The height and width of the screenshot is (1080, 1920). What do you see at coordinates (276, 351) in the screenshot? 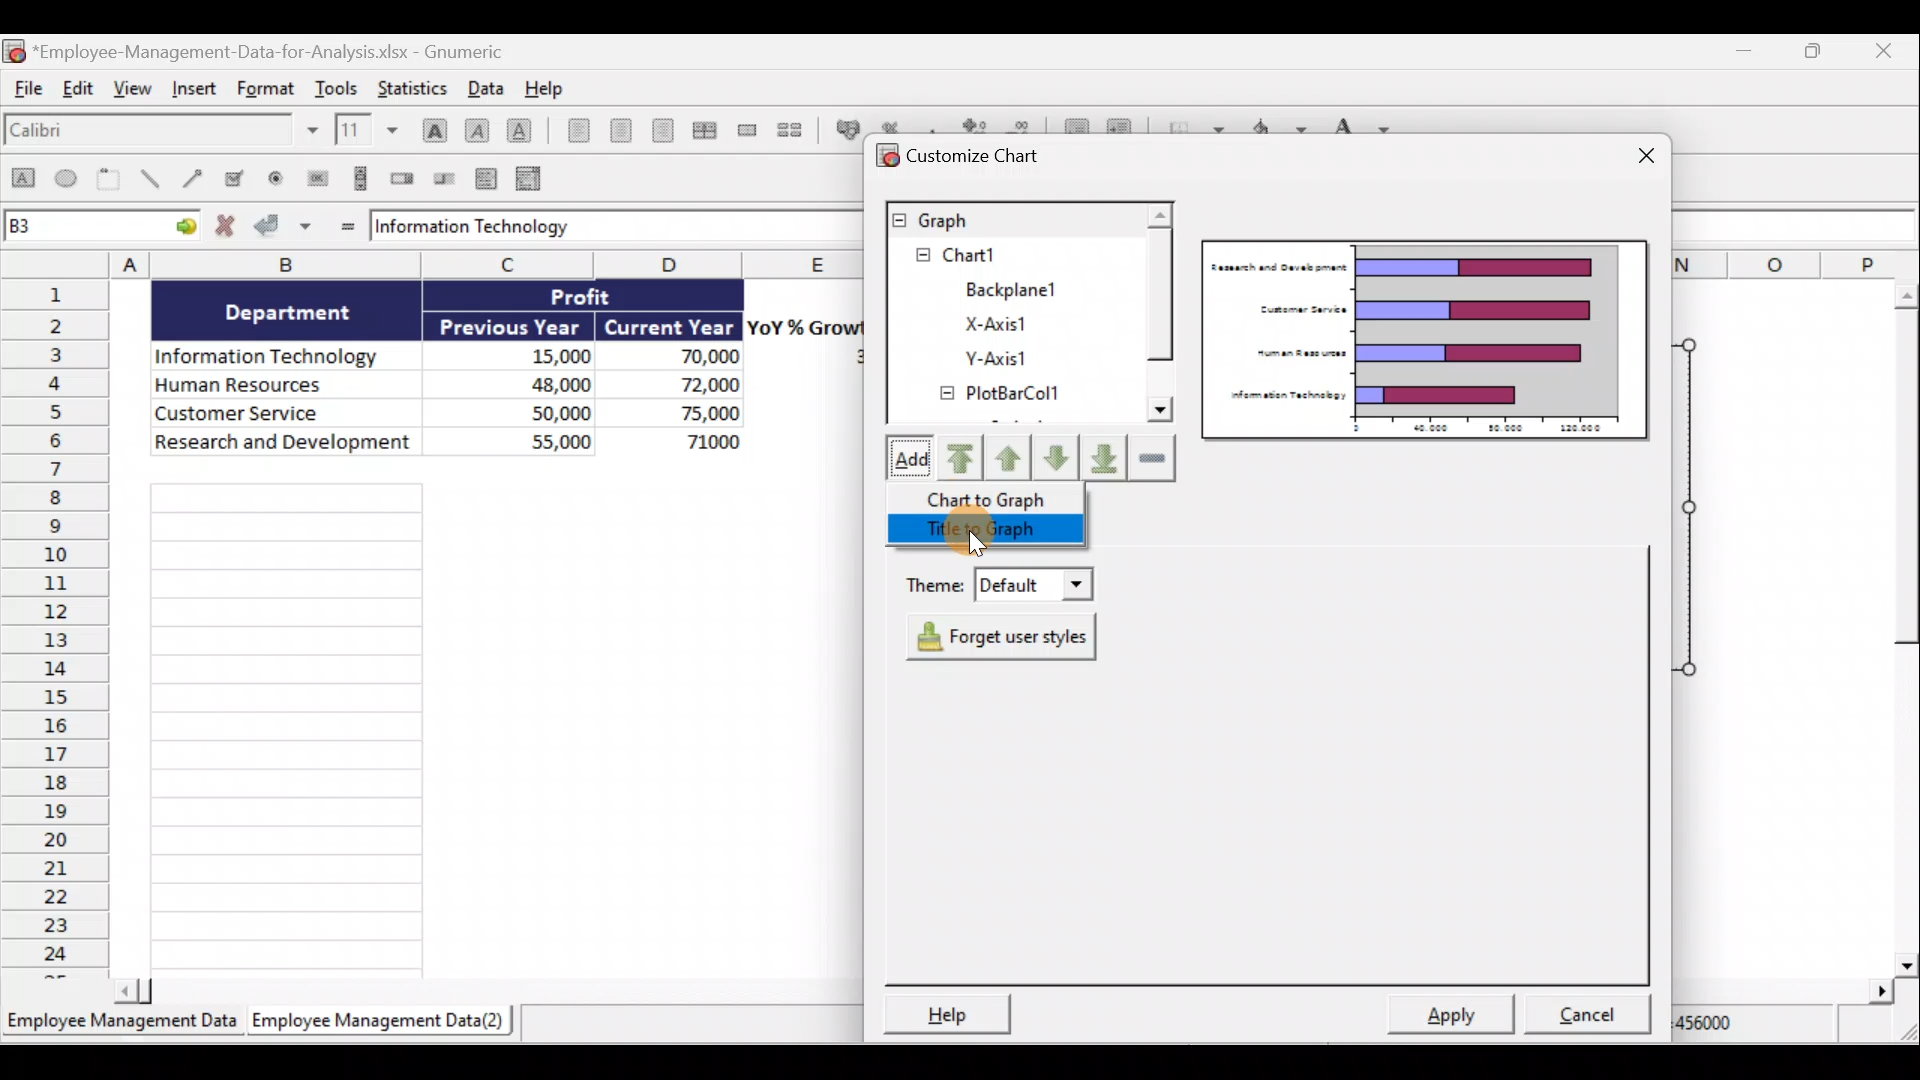
I see `Information Technology` at bounding box center [276, 351].